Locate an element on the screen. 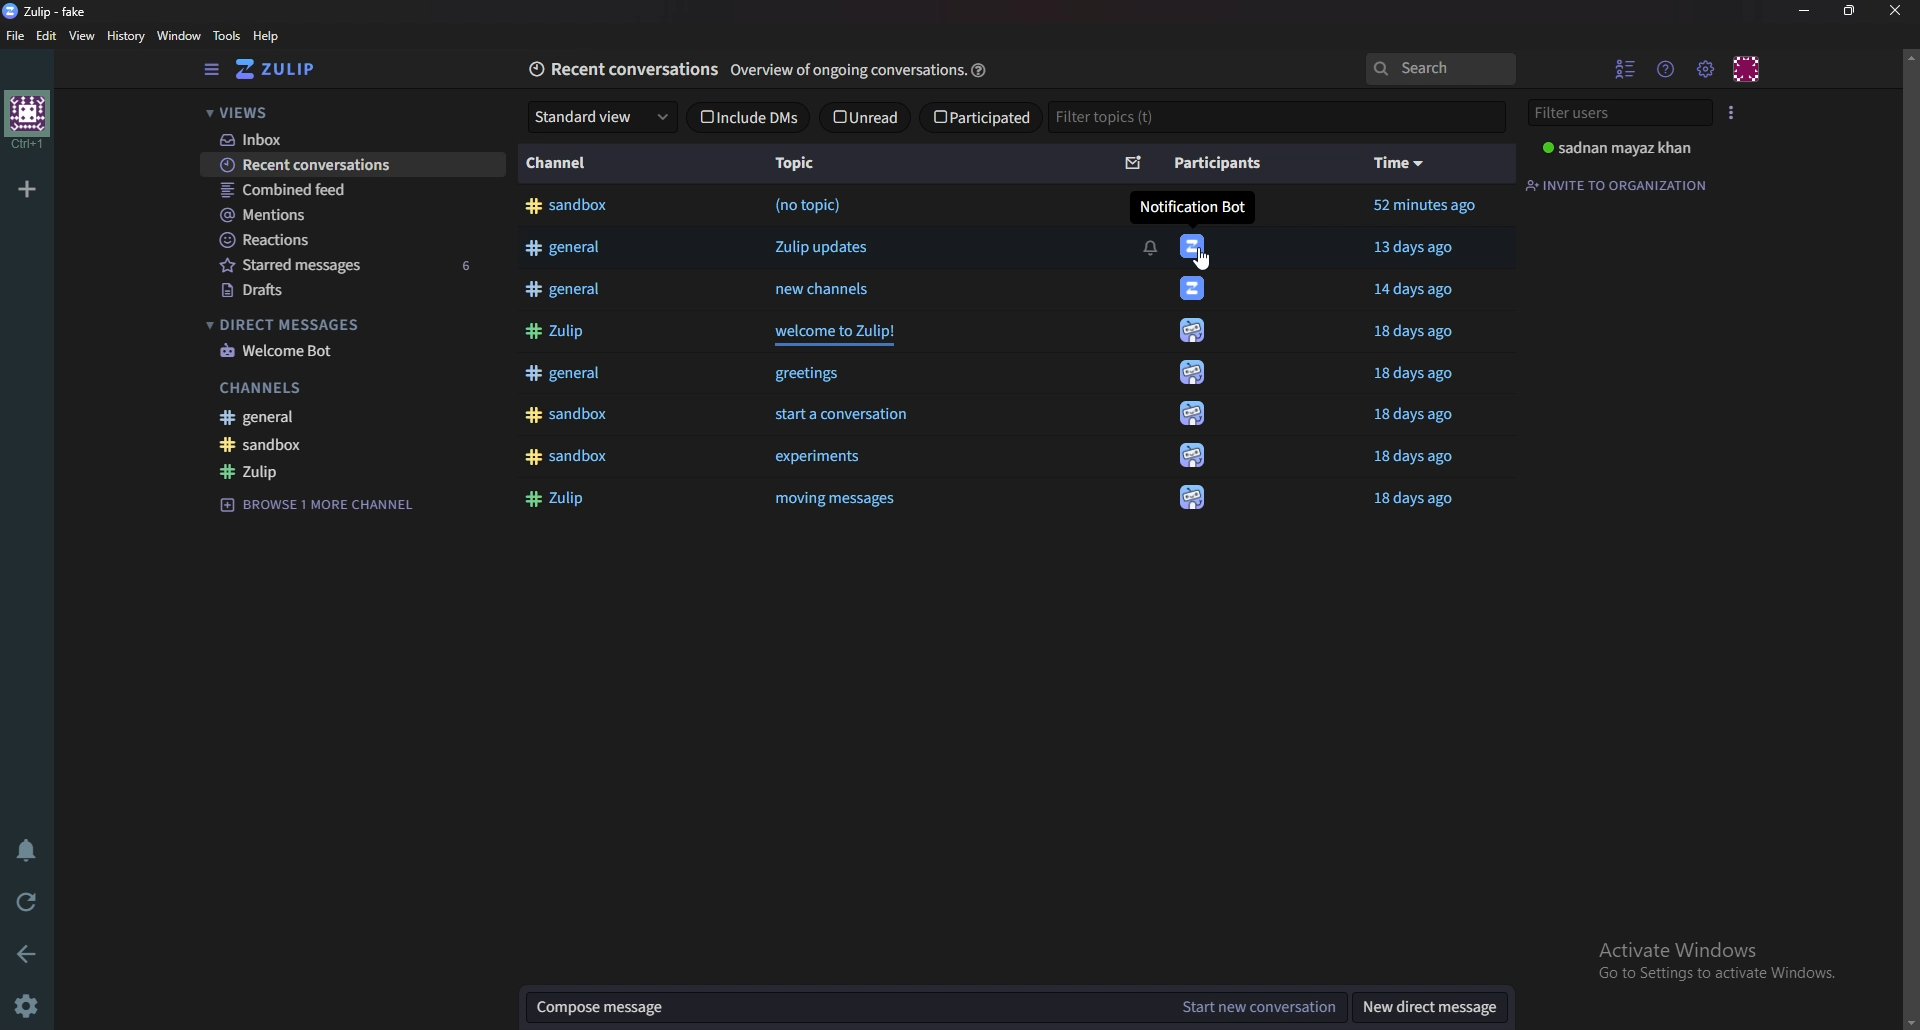  18 days ago is located at coordinates (1415, 416).